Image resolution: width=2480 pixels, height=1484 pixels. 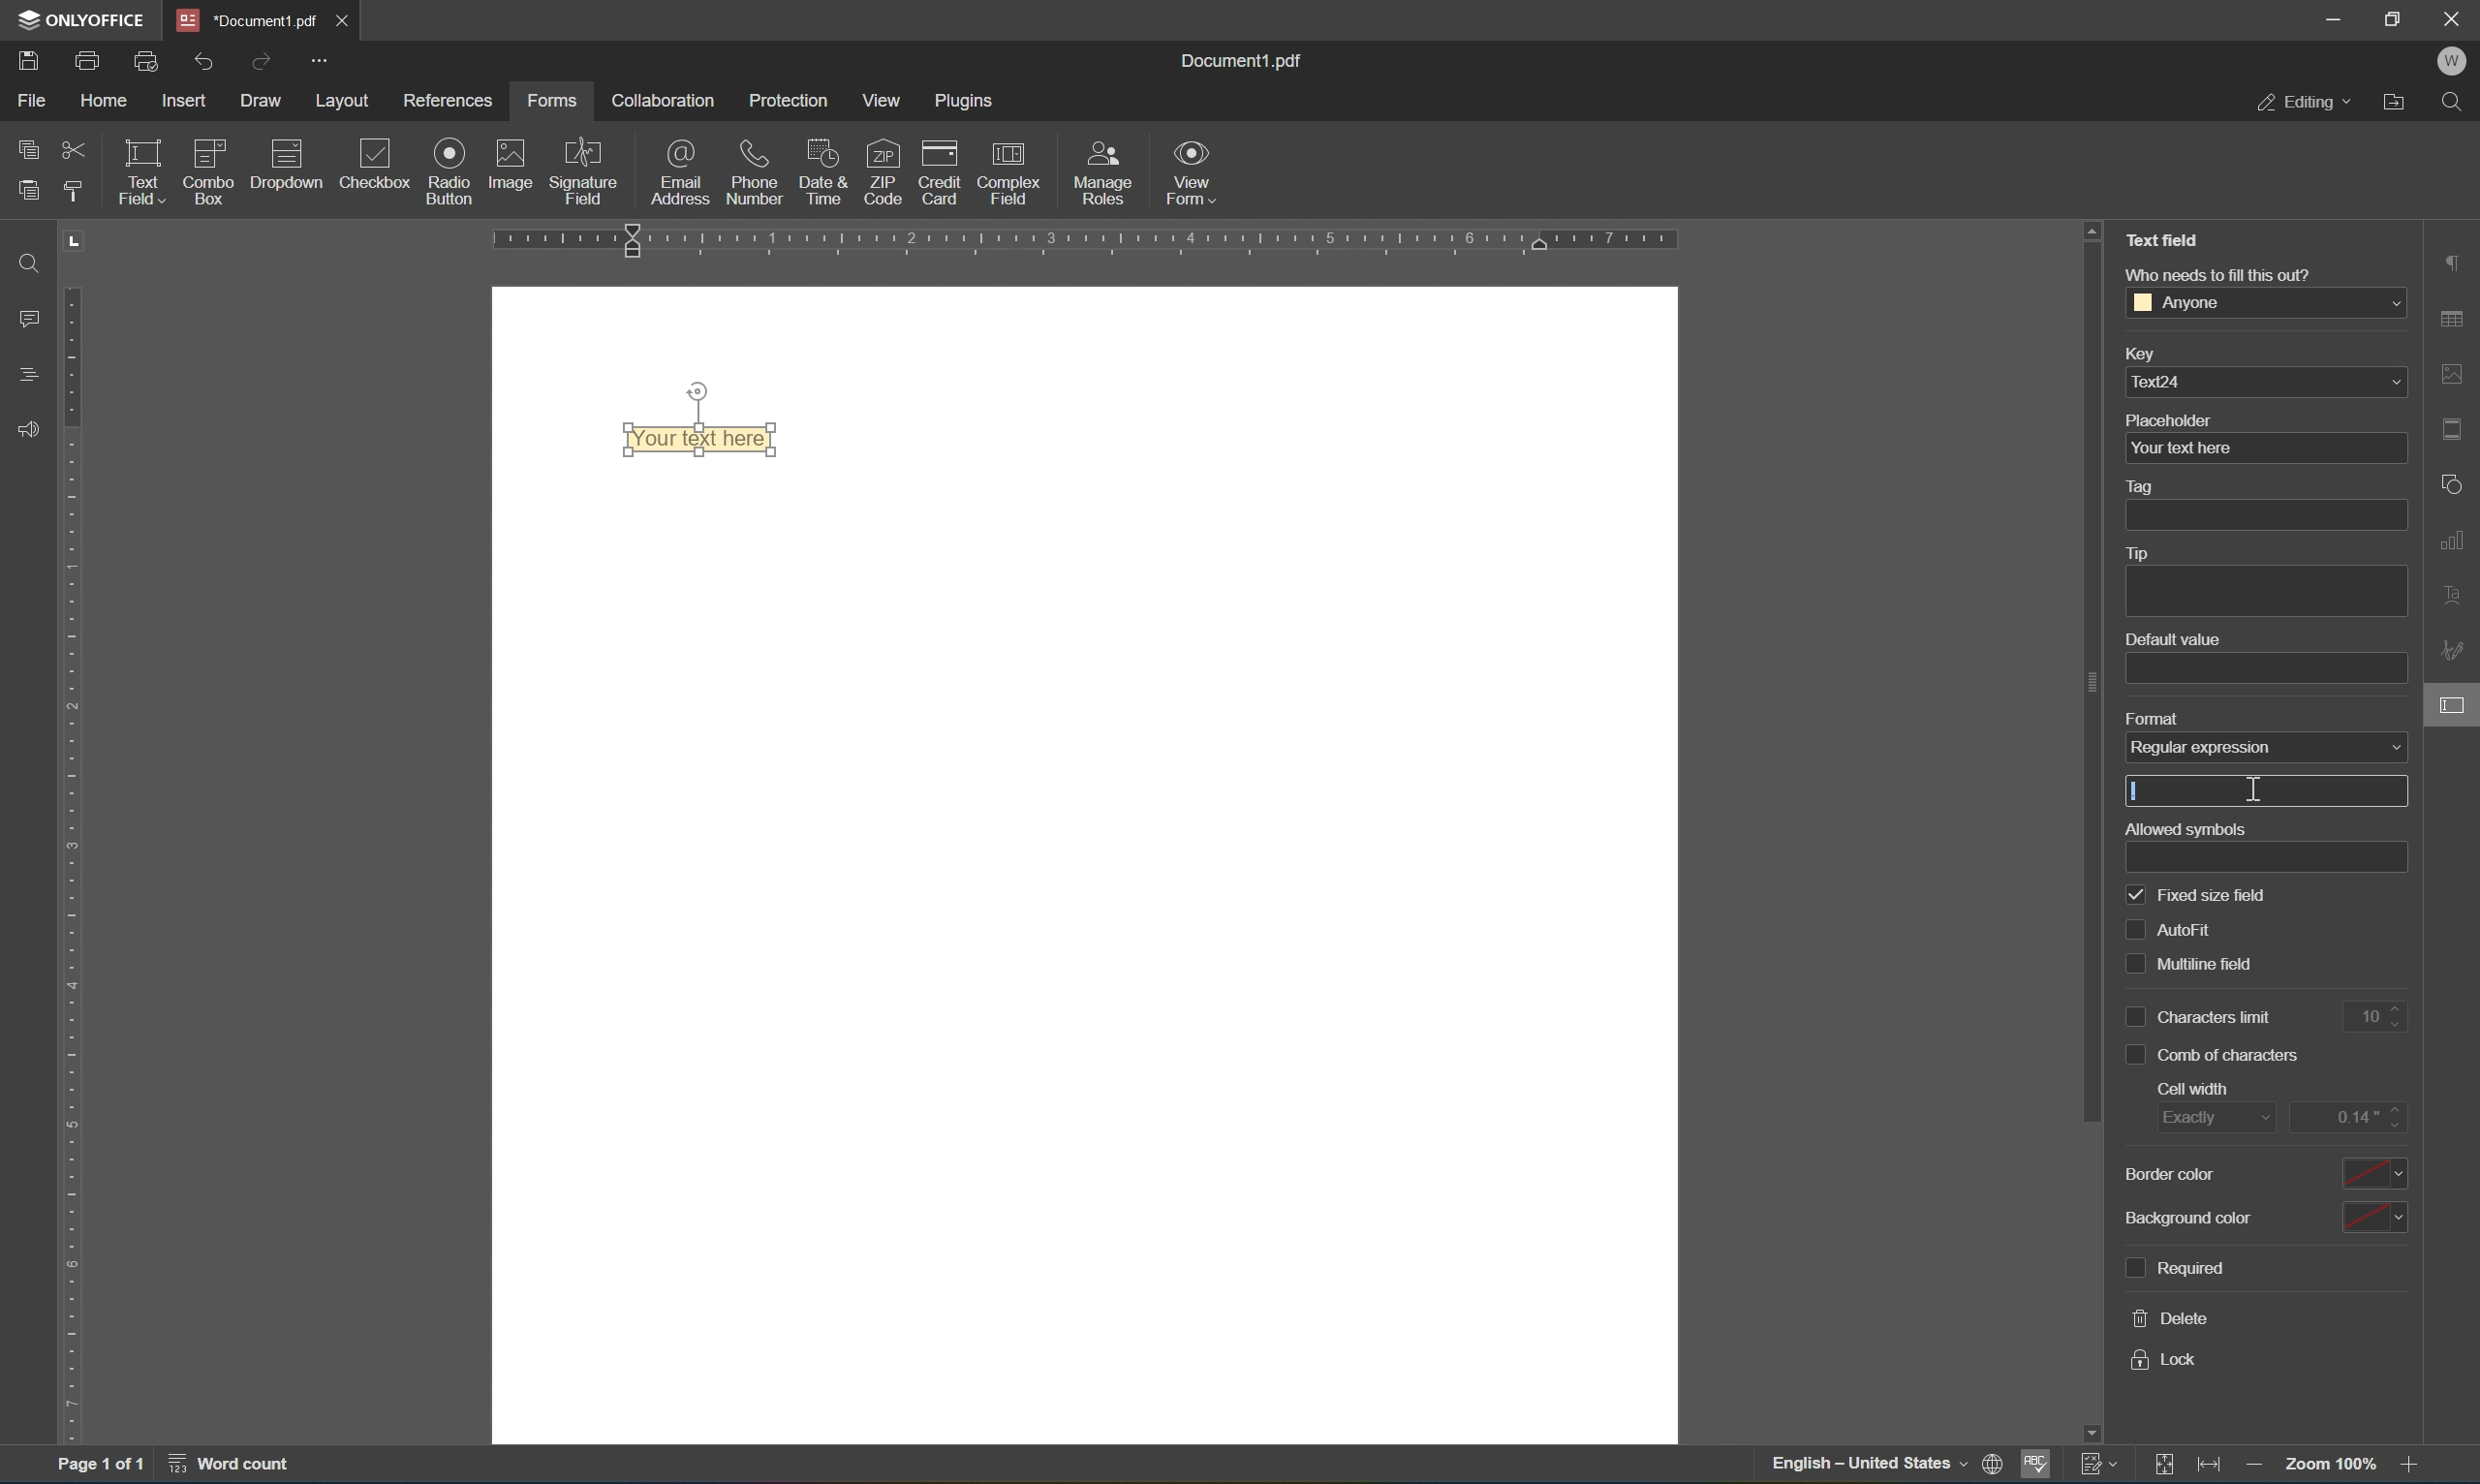 What do you see at coordinates (2455, 536) in the screenshot?
I see `chart settings` at bounding box center [2455, 536].